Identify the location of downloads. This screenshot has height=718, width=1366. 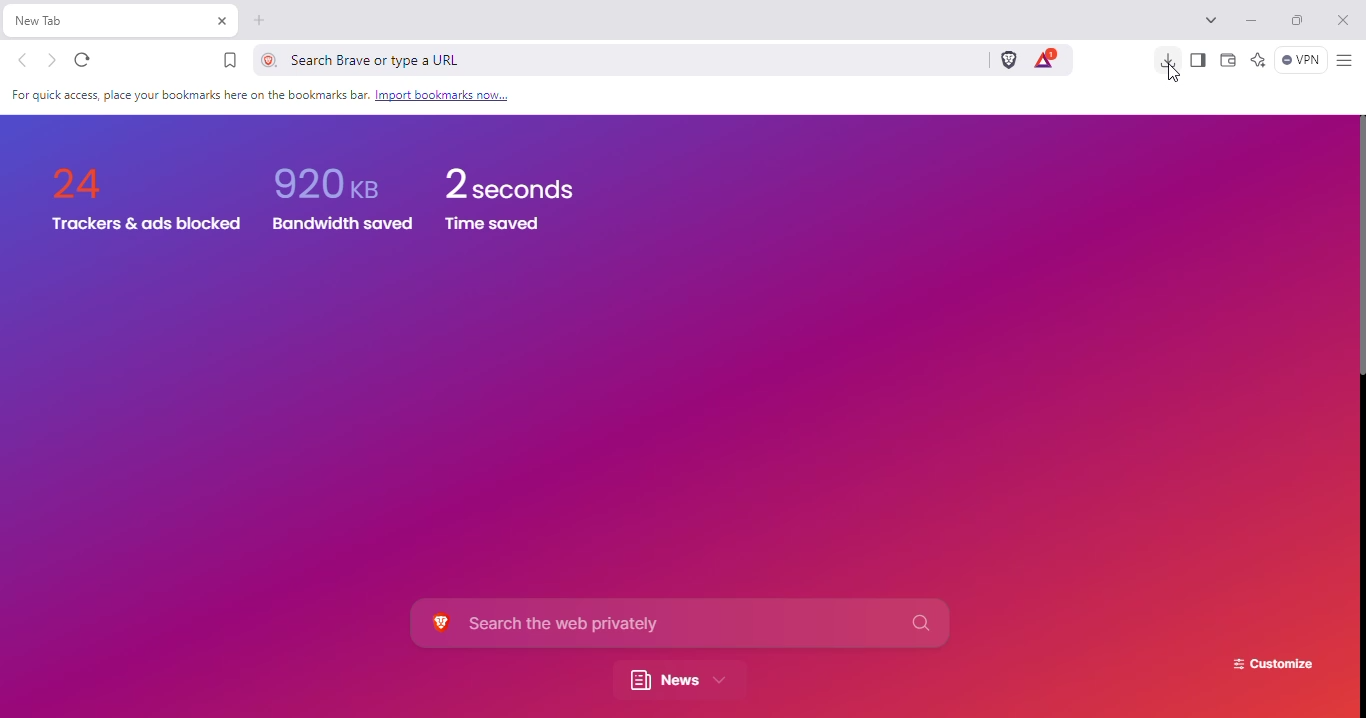
(1167, 57).